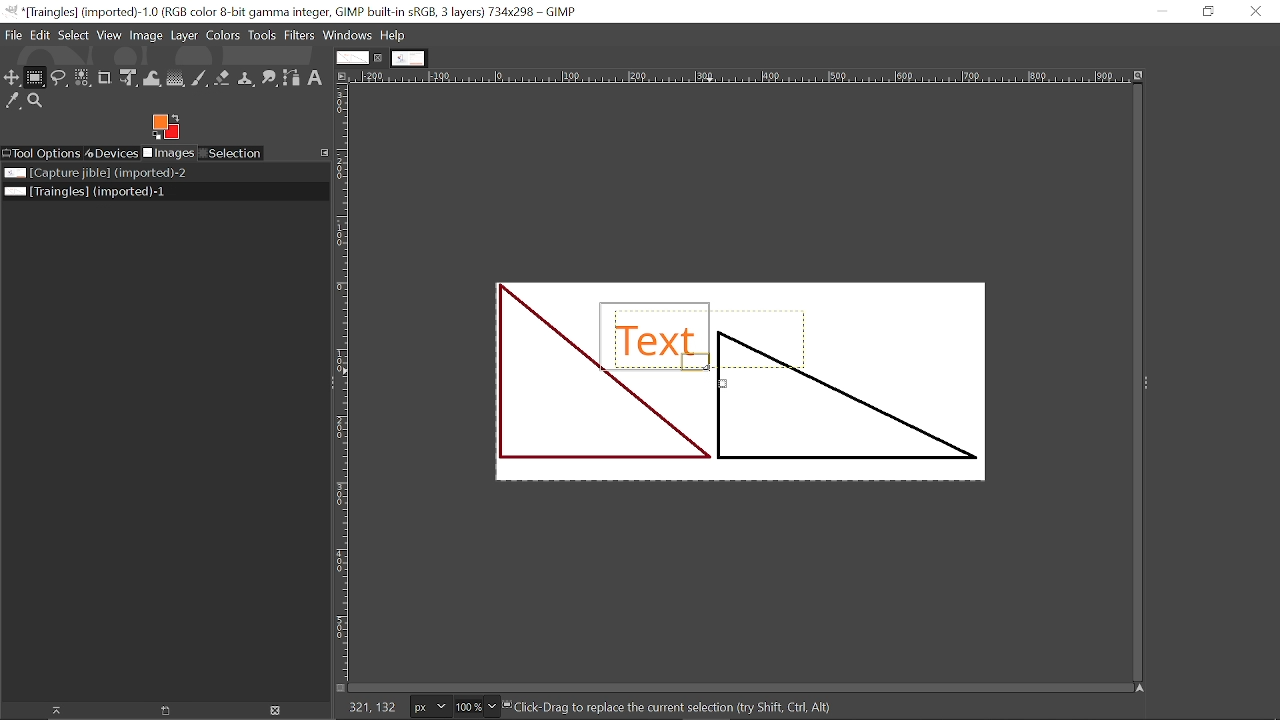 The image size is (1280, 720). What do you see at coordinates (341, 689) in the screenshot?
I see `Toggle quick mask on/off` at bounding box center [341, 689].